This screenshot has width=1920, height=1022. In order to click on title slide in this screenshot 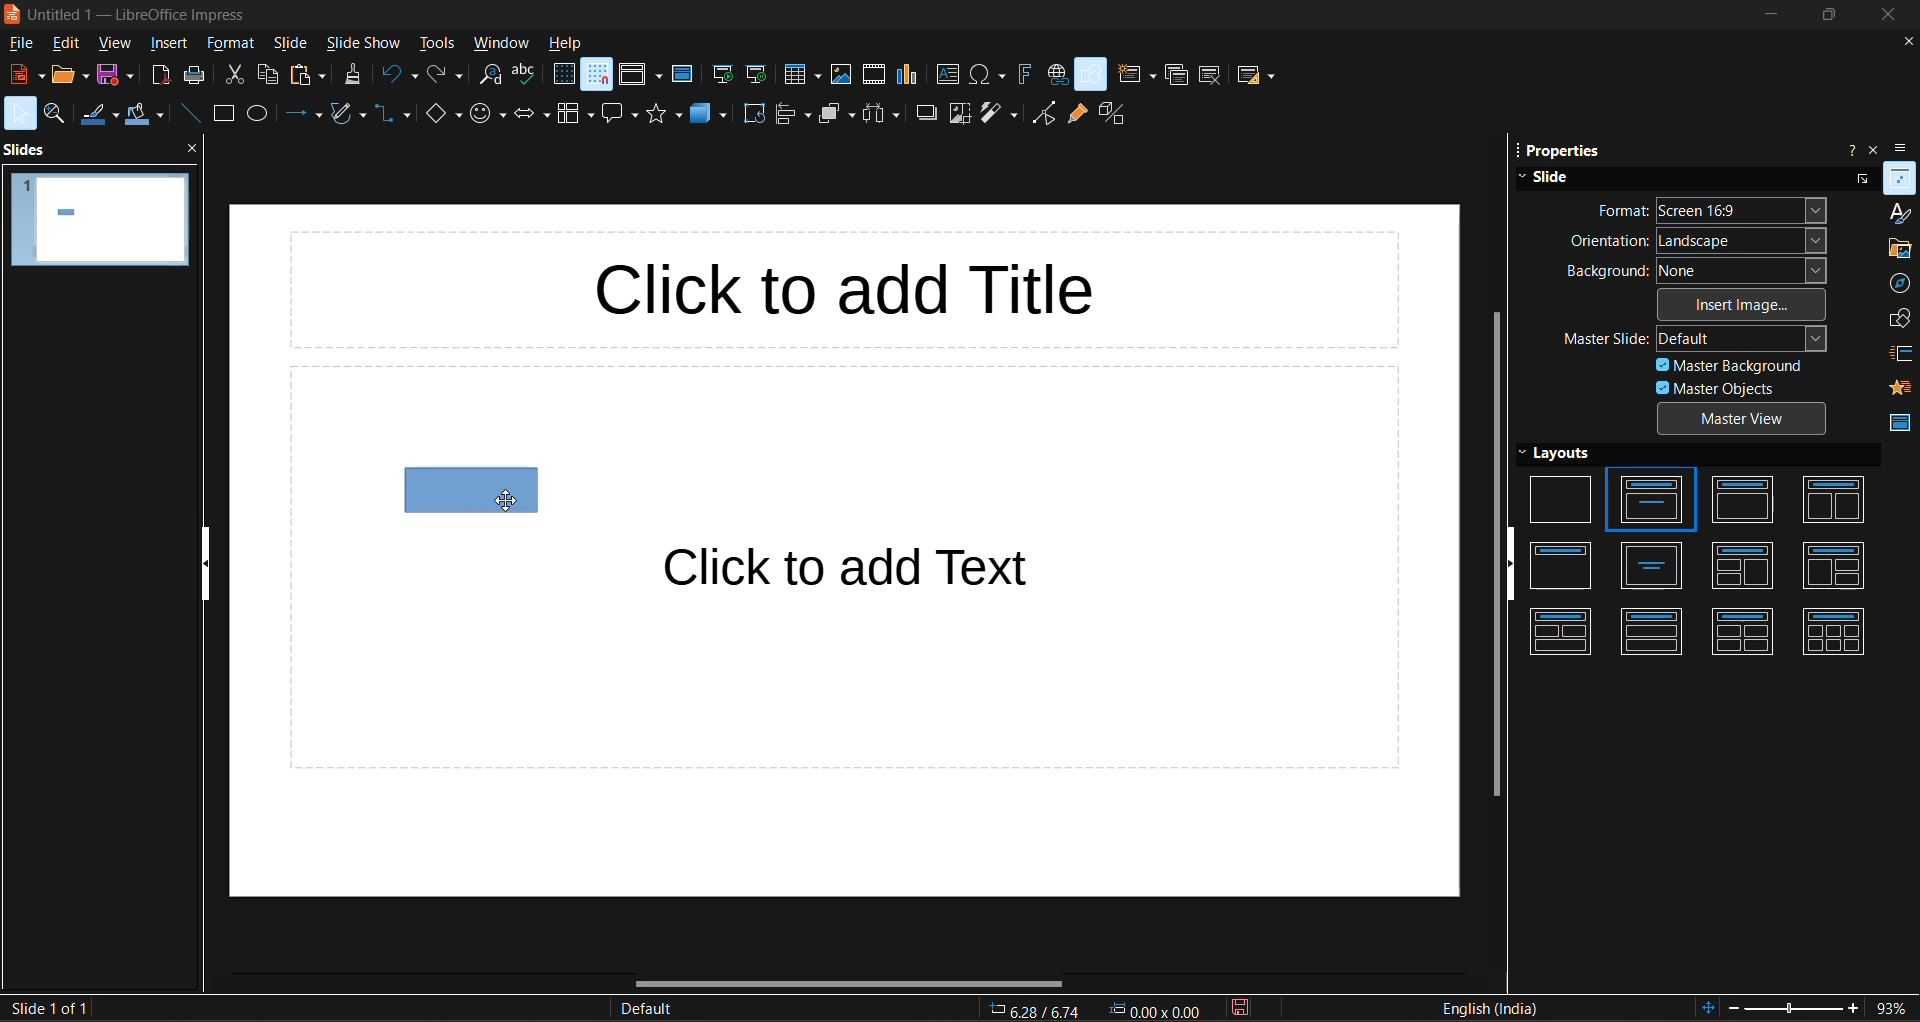, I will do `click(1653, 502)`.